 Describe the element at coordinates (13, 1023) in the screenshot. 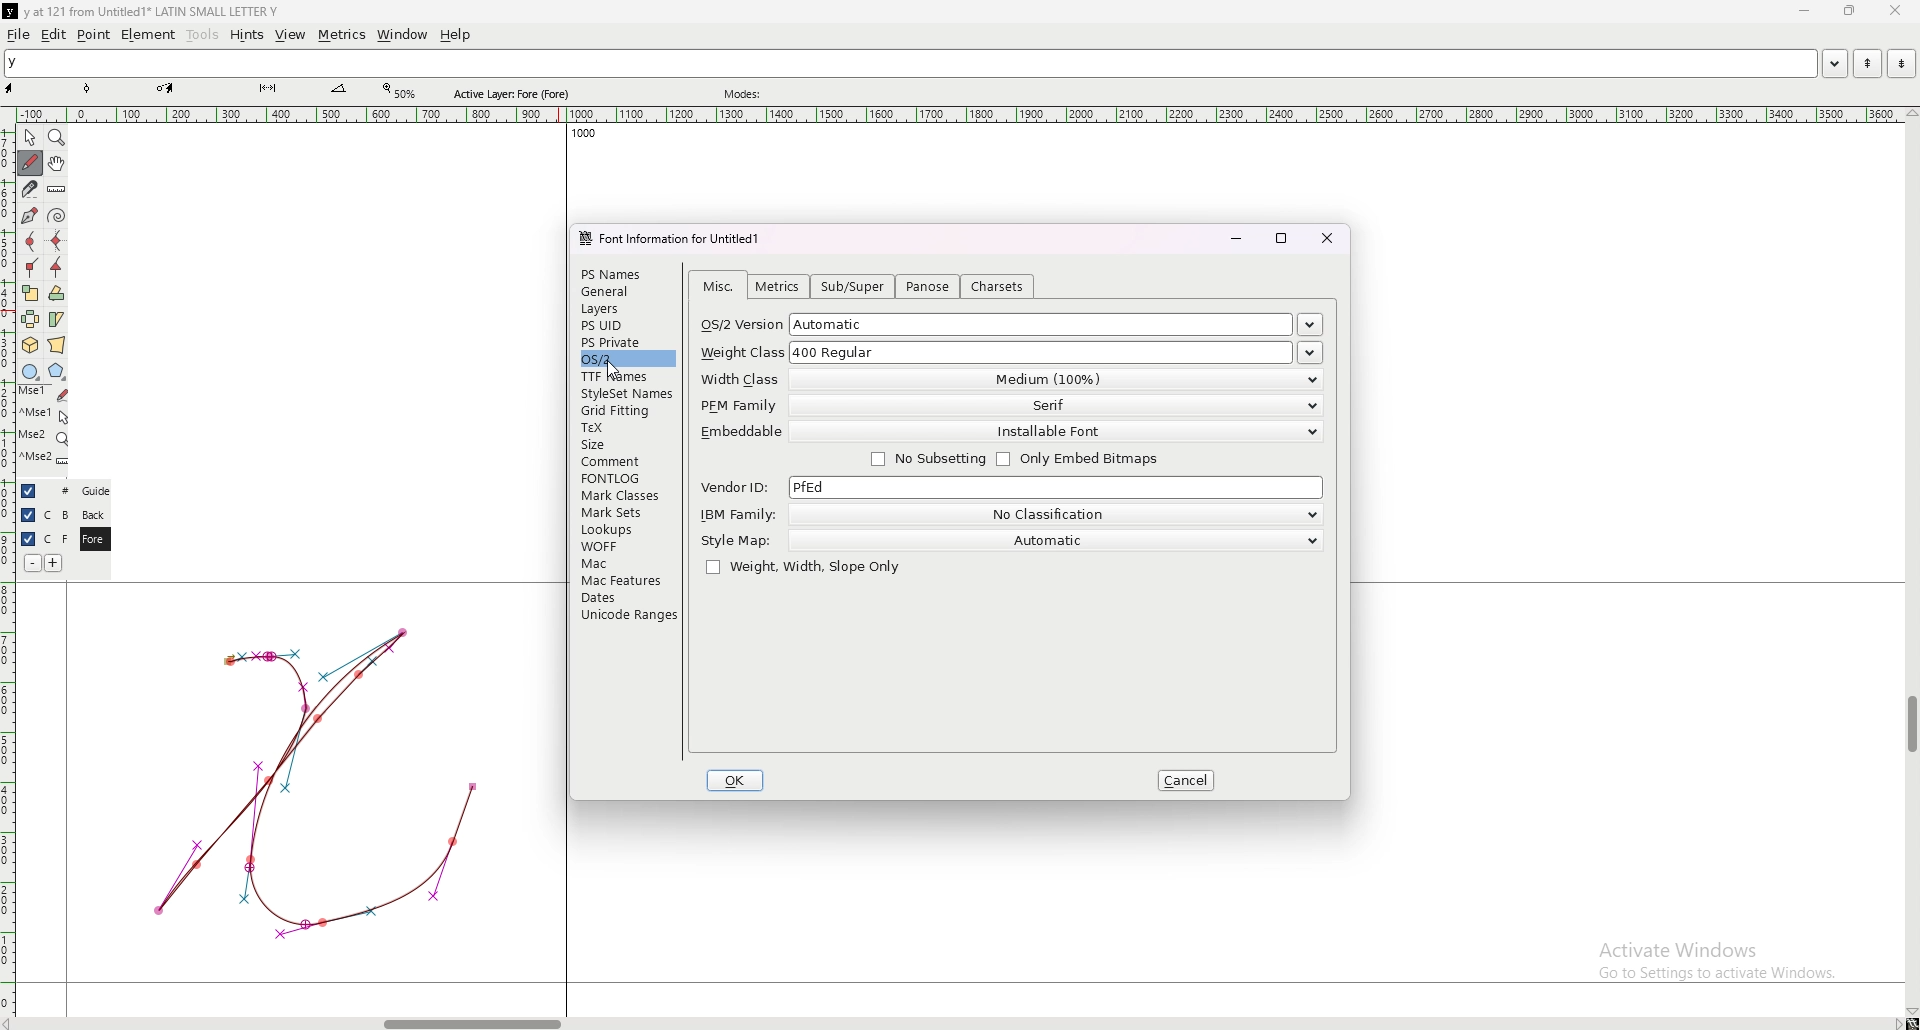

I see `scroll right` at that location.